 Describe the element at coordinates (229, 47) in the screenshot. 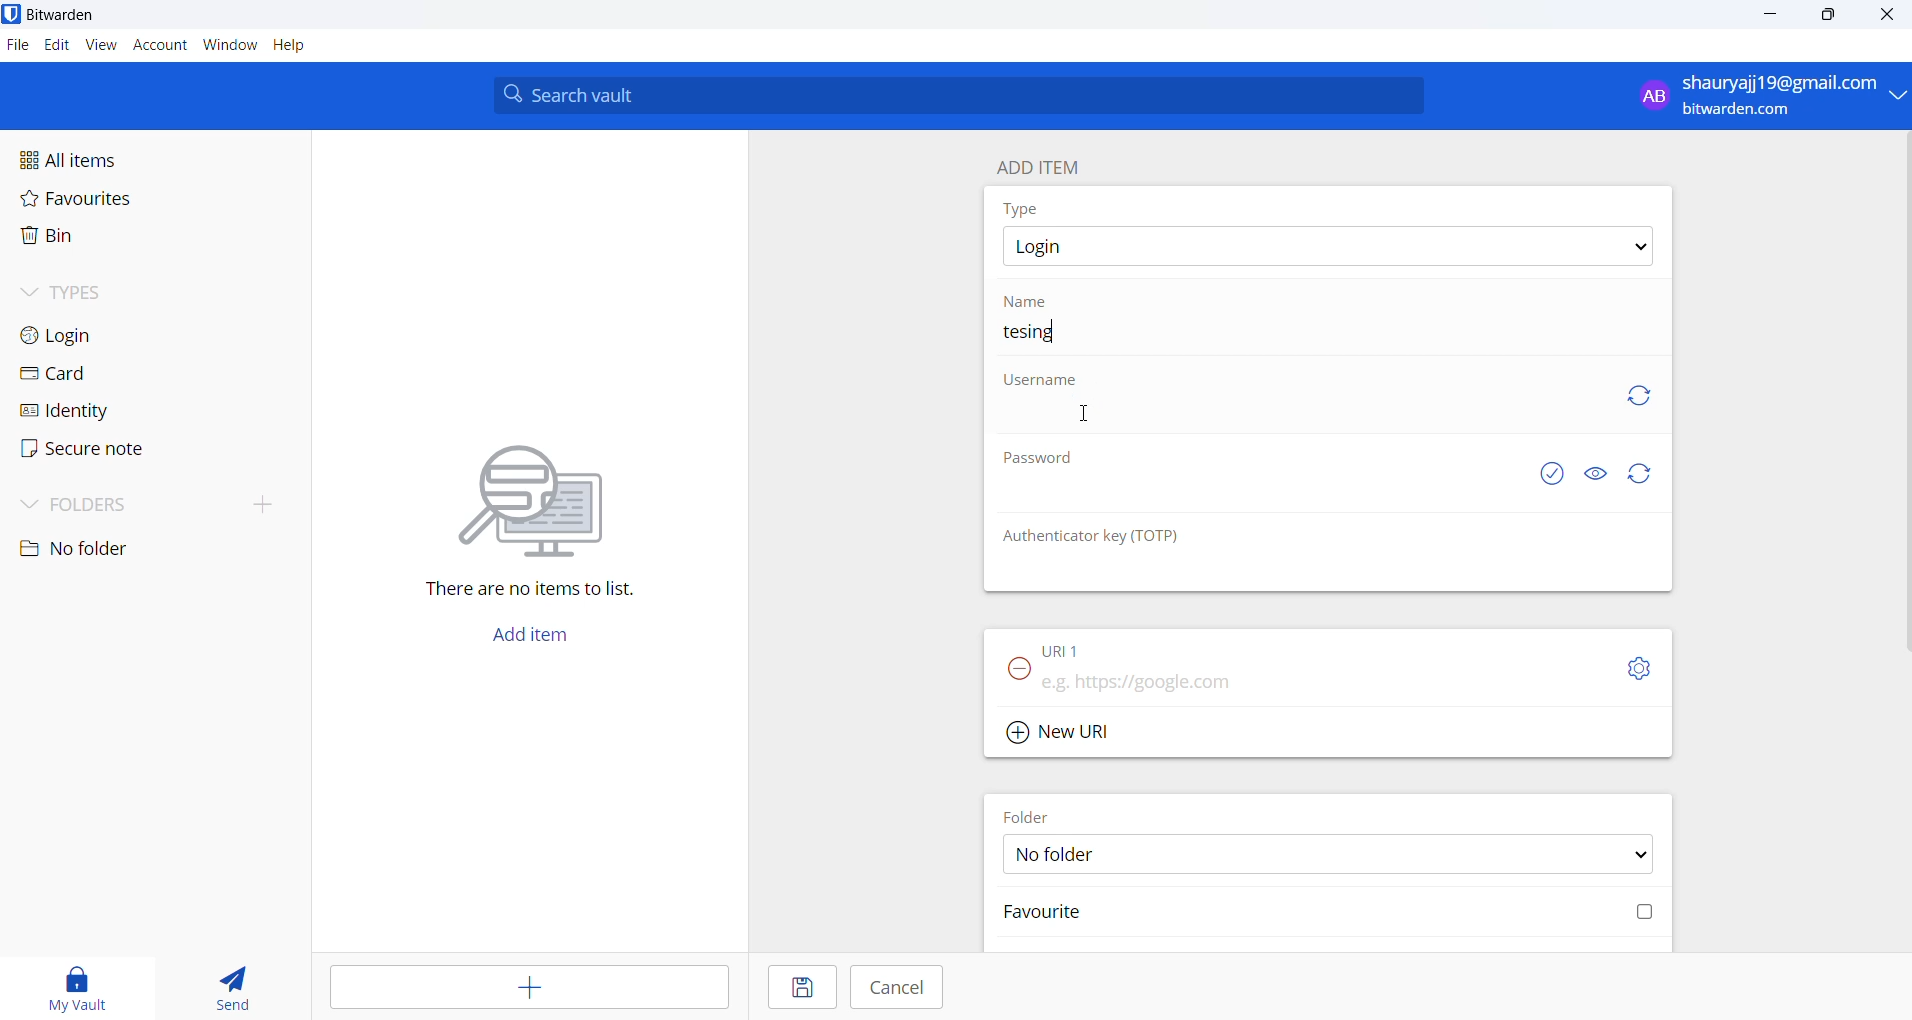

I see `window` at that location.